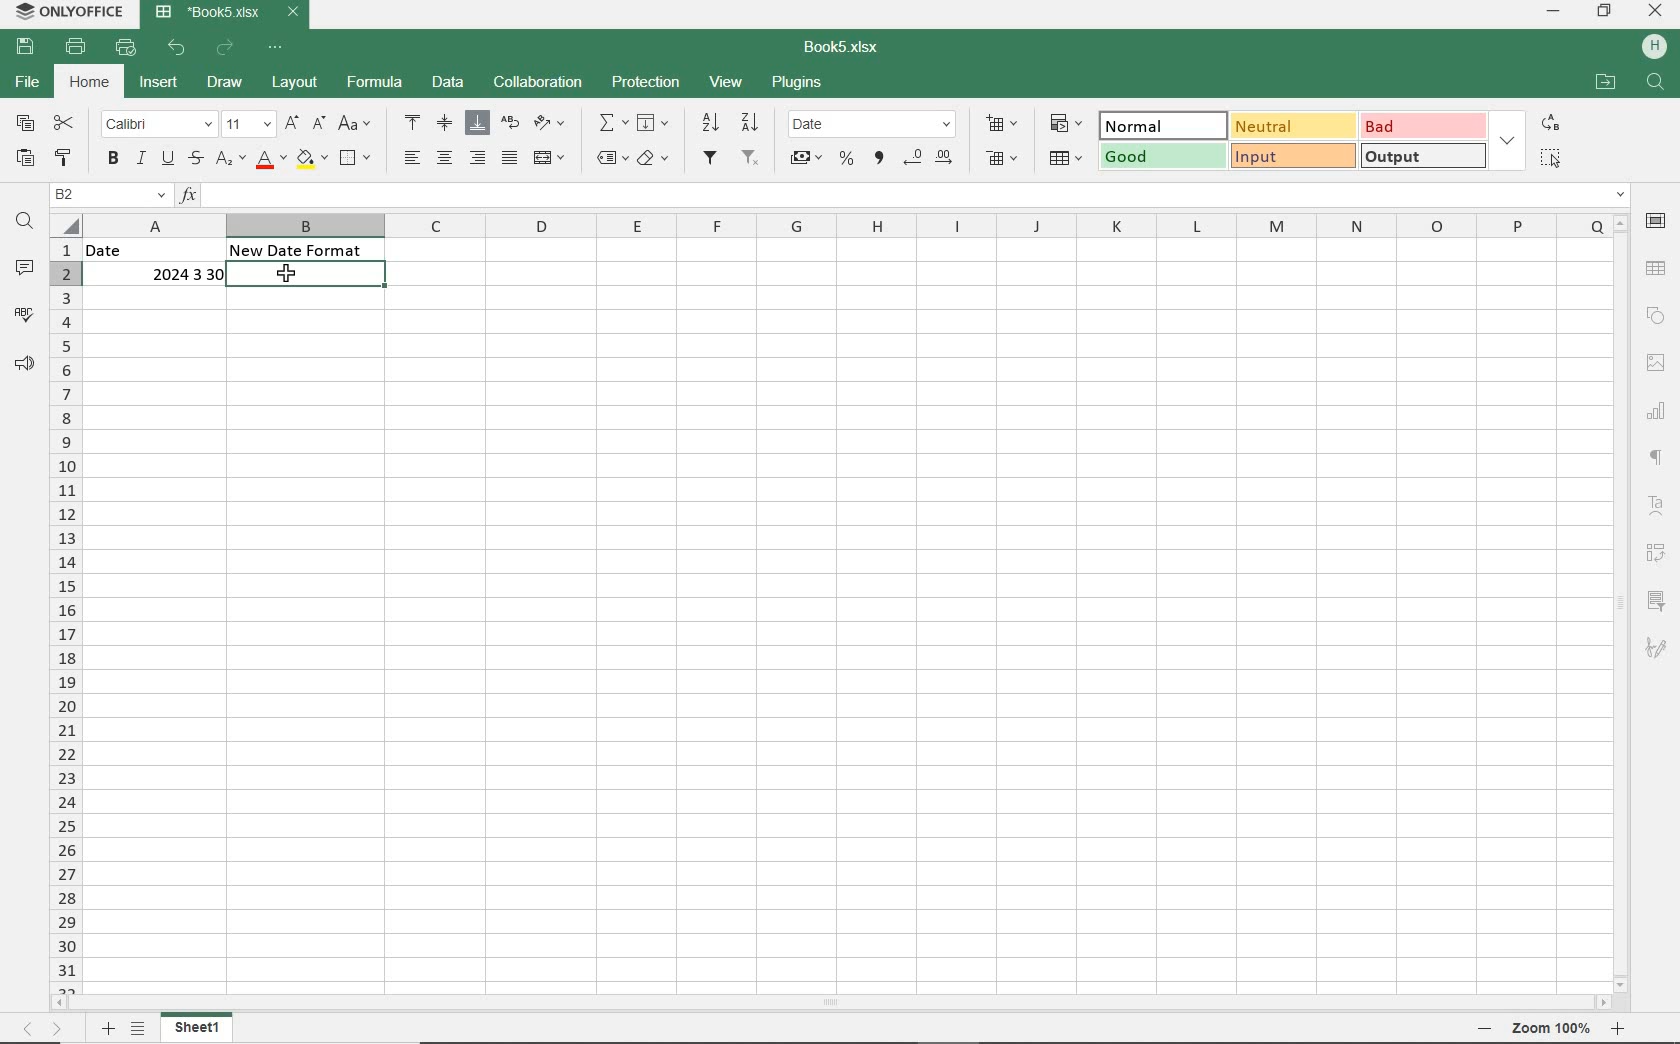 The height and width of the screenshot is (1044, 1680). What do you see at coordinates (1656, 317) in the screenshot?
I see `SHAPE` at bounding box center [1656, 317].